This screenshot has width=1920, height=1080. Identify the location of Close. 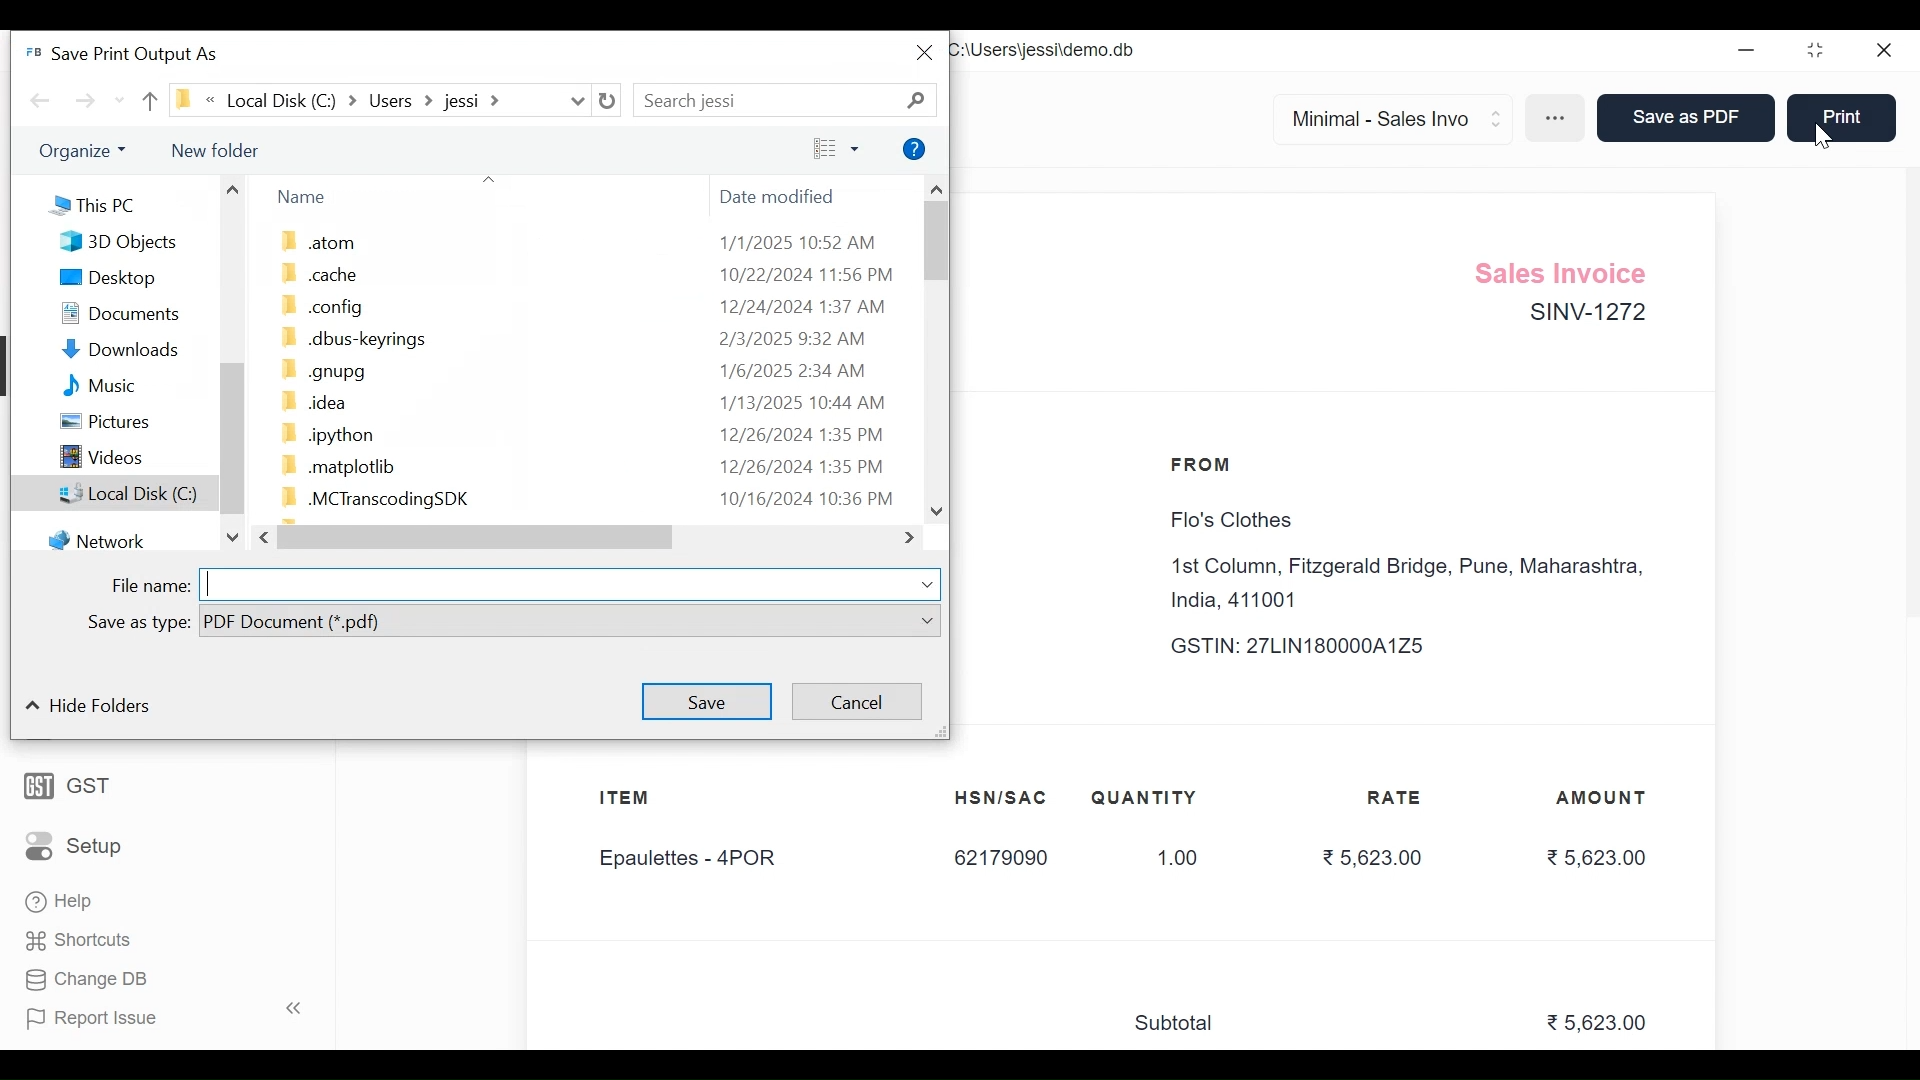
(1885, 52).